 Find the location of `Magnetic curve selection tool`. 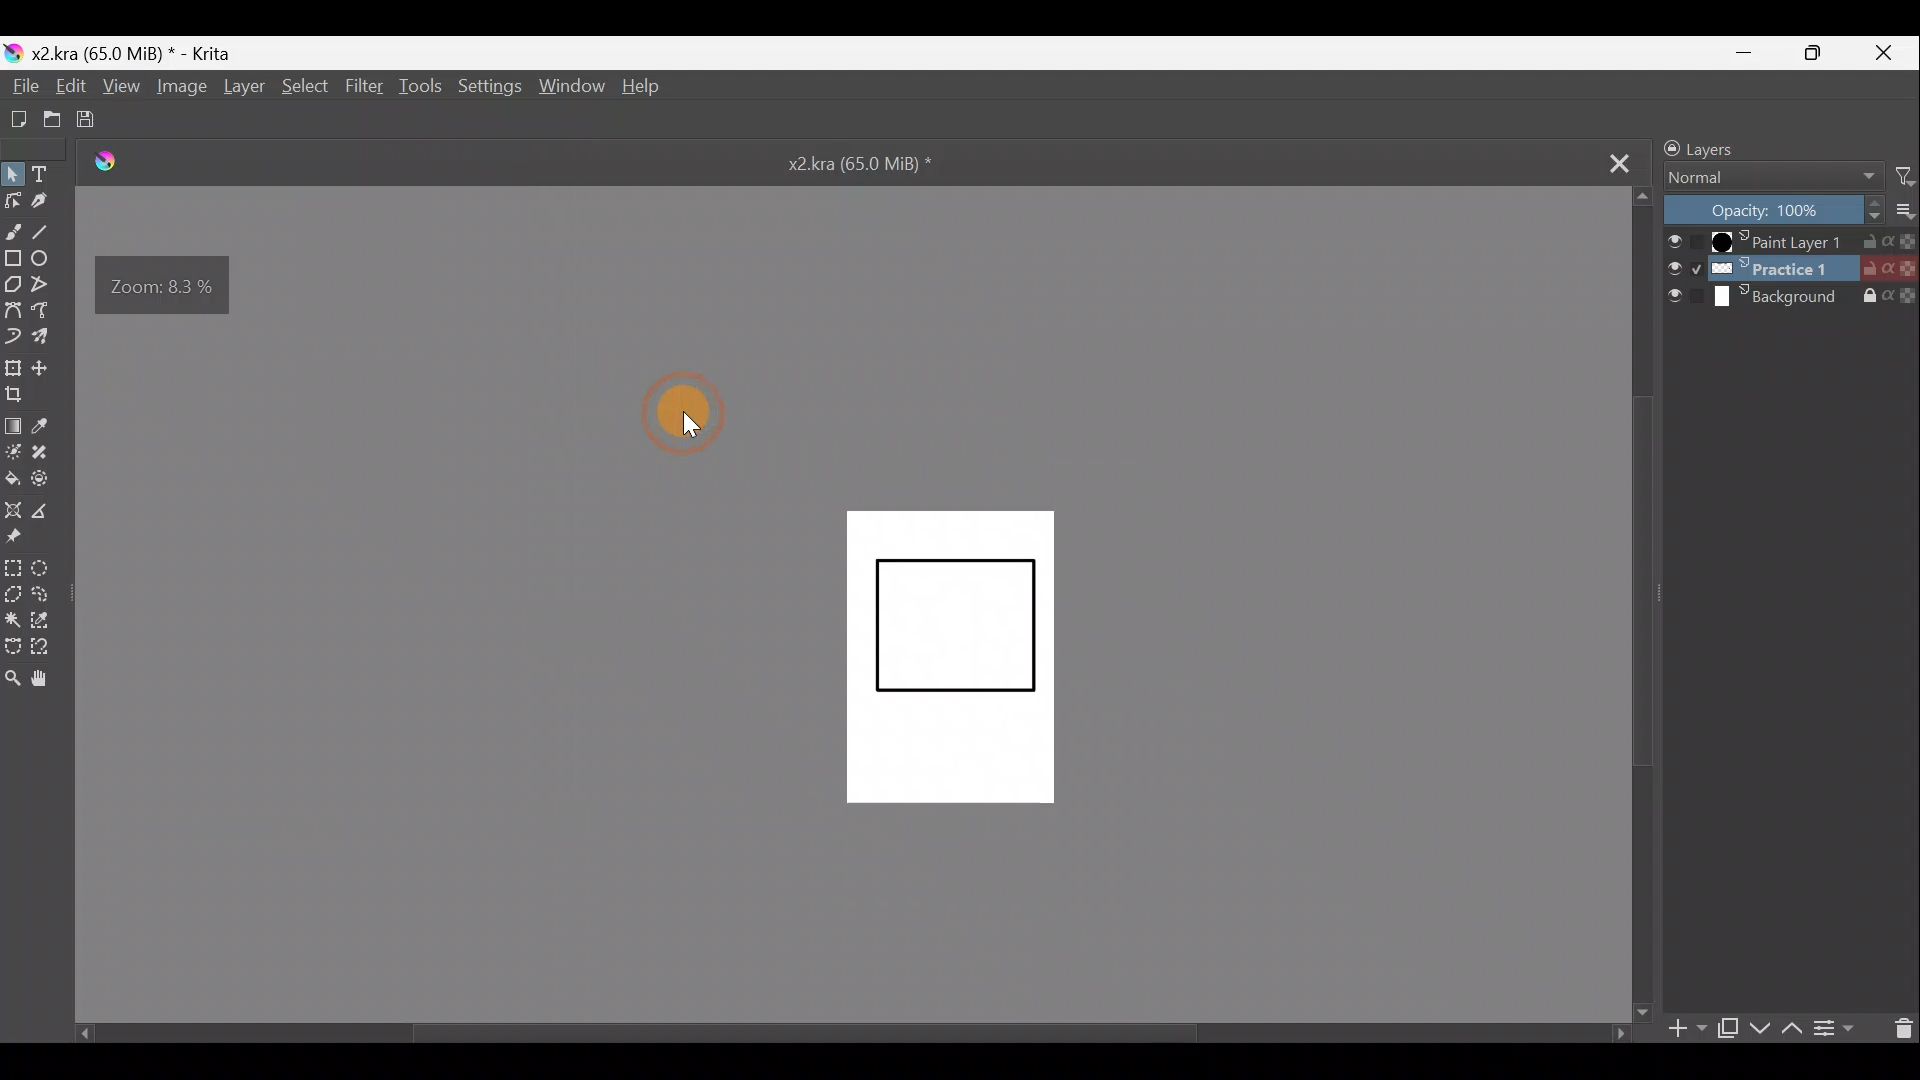

Magnetic curve selection tool is located at coordinates (50, 643).